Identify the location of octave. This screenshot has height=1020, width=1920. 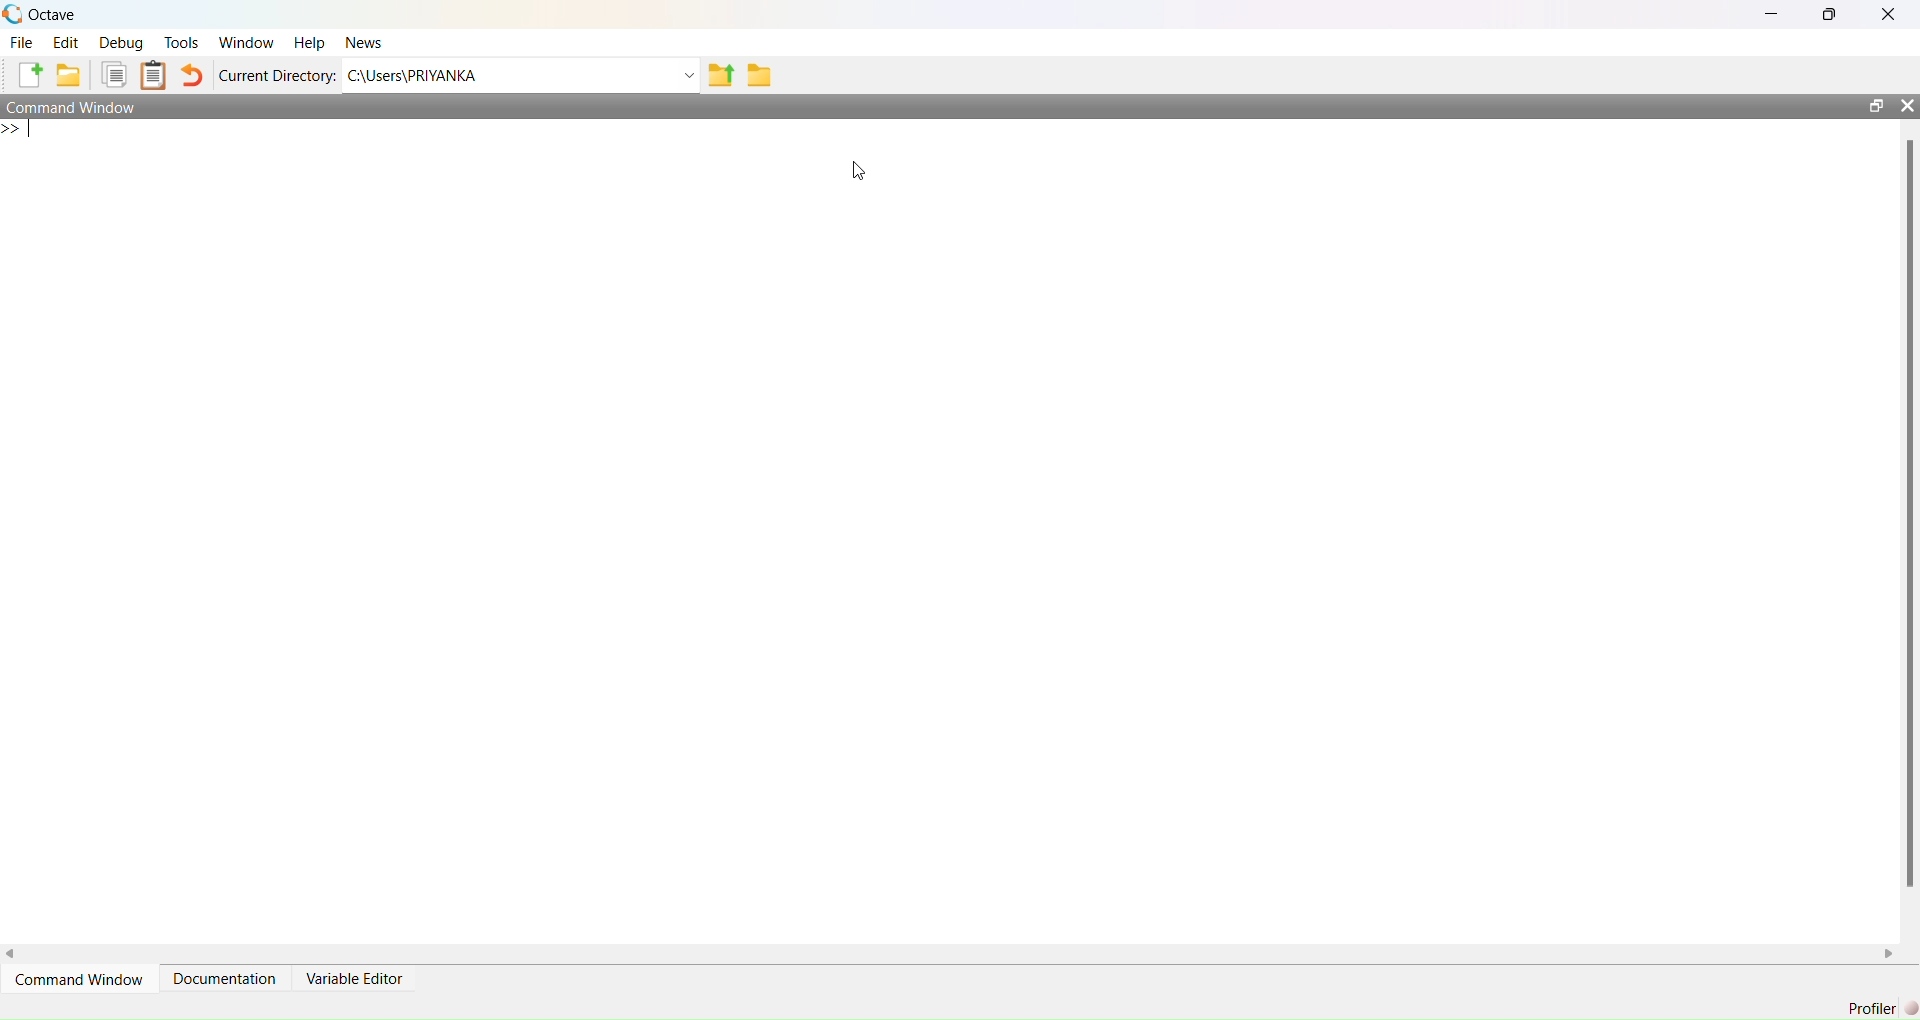
(57, 17).